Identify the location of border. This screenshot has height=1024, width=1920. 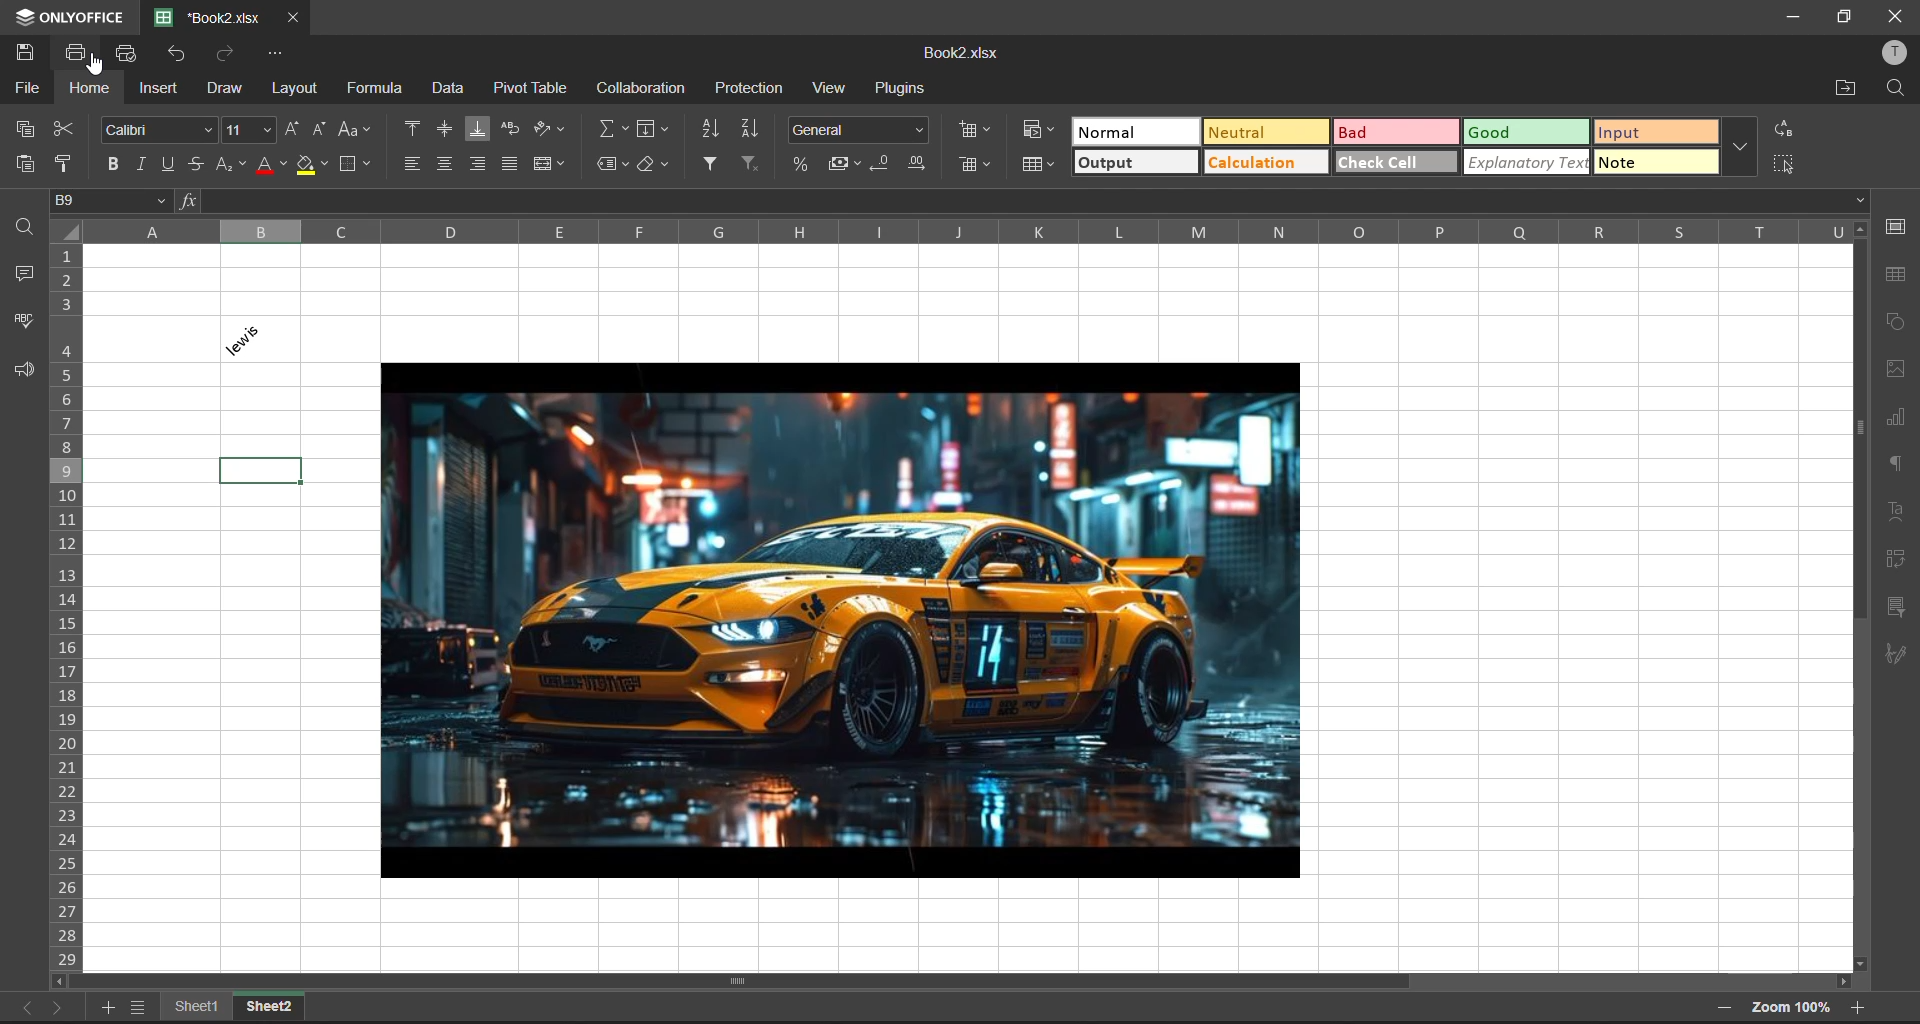
(355, 166).